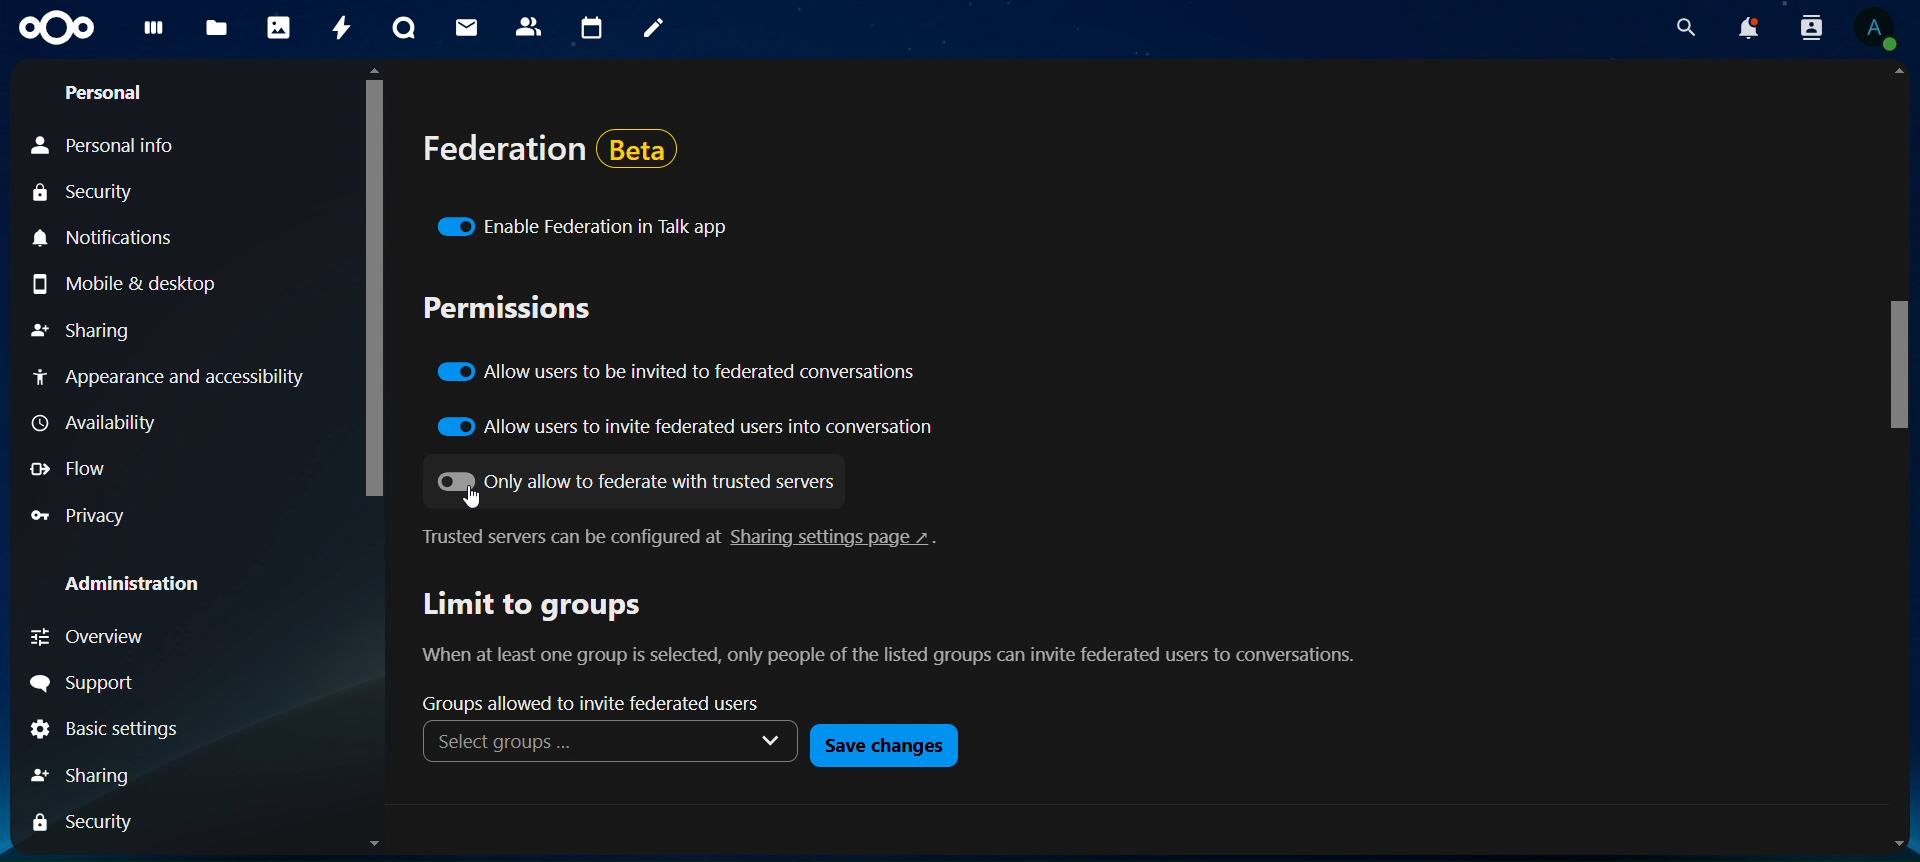 This screenshot has height=862, width=1920. What do you see at coordinates (1746, 28) in the screenshot?
I see `notifications` at bounding box center [1746, 28].